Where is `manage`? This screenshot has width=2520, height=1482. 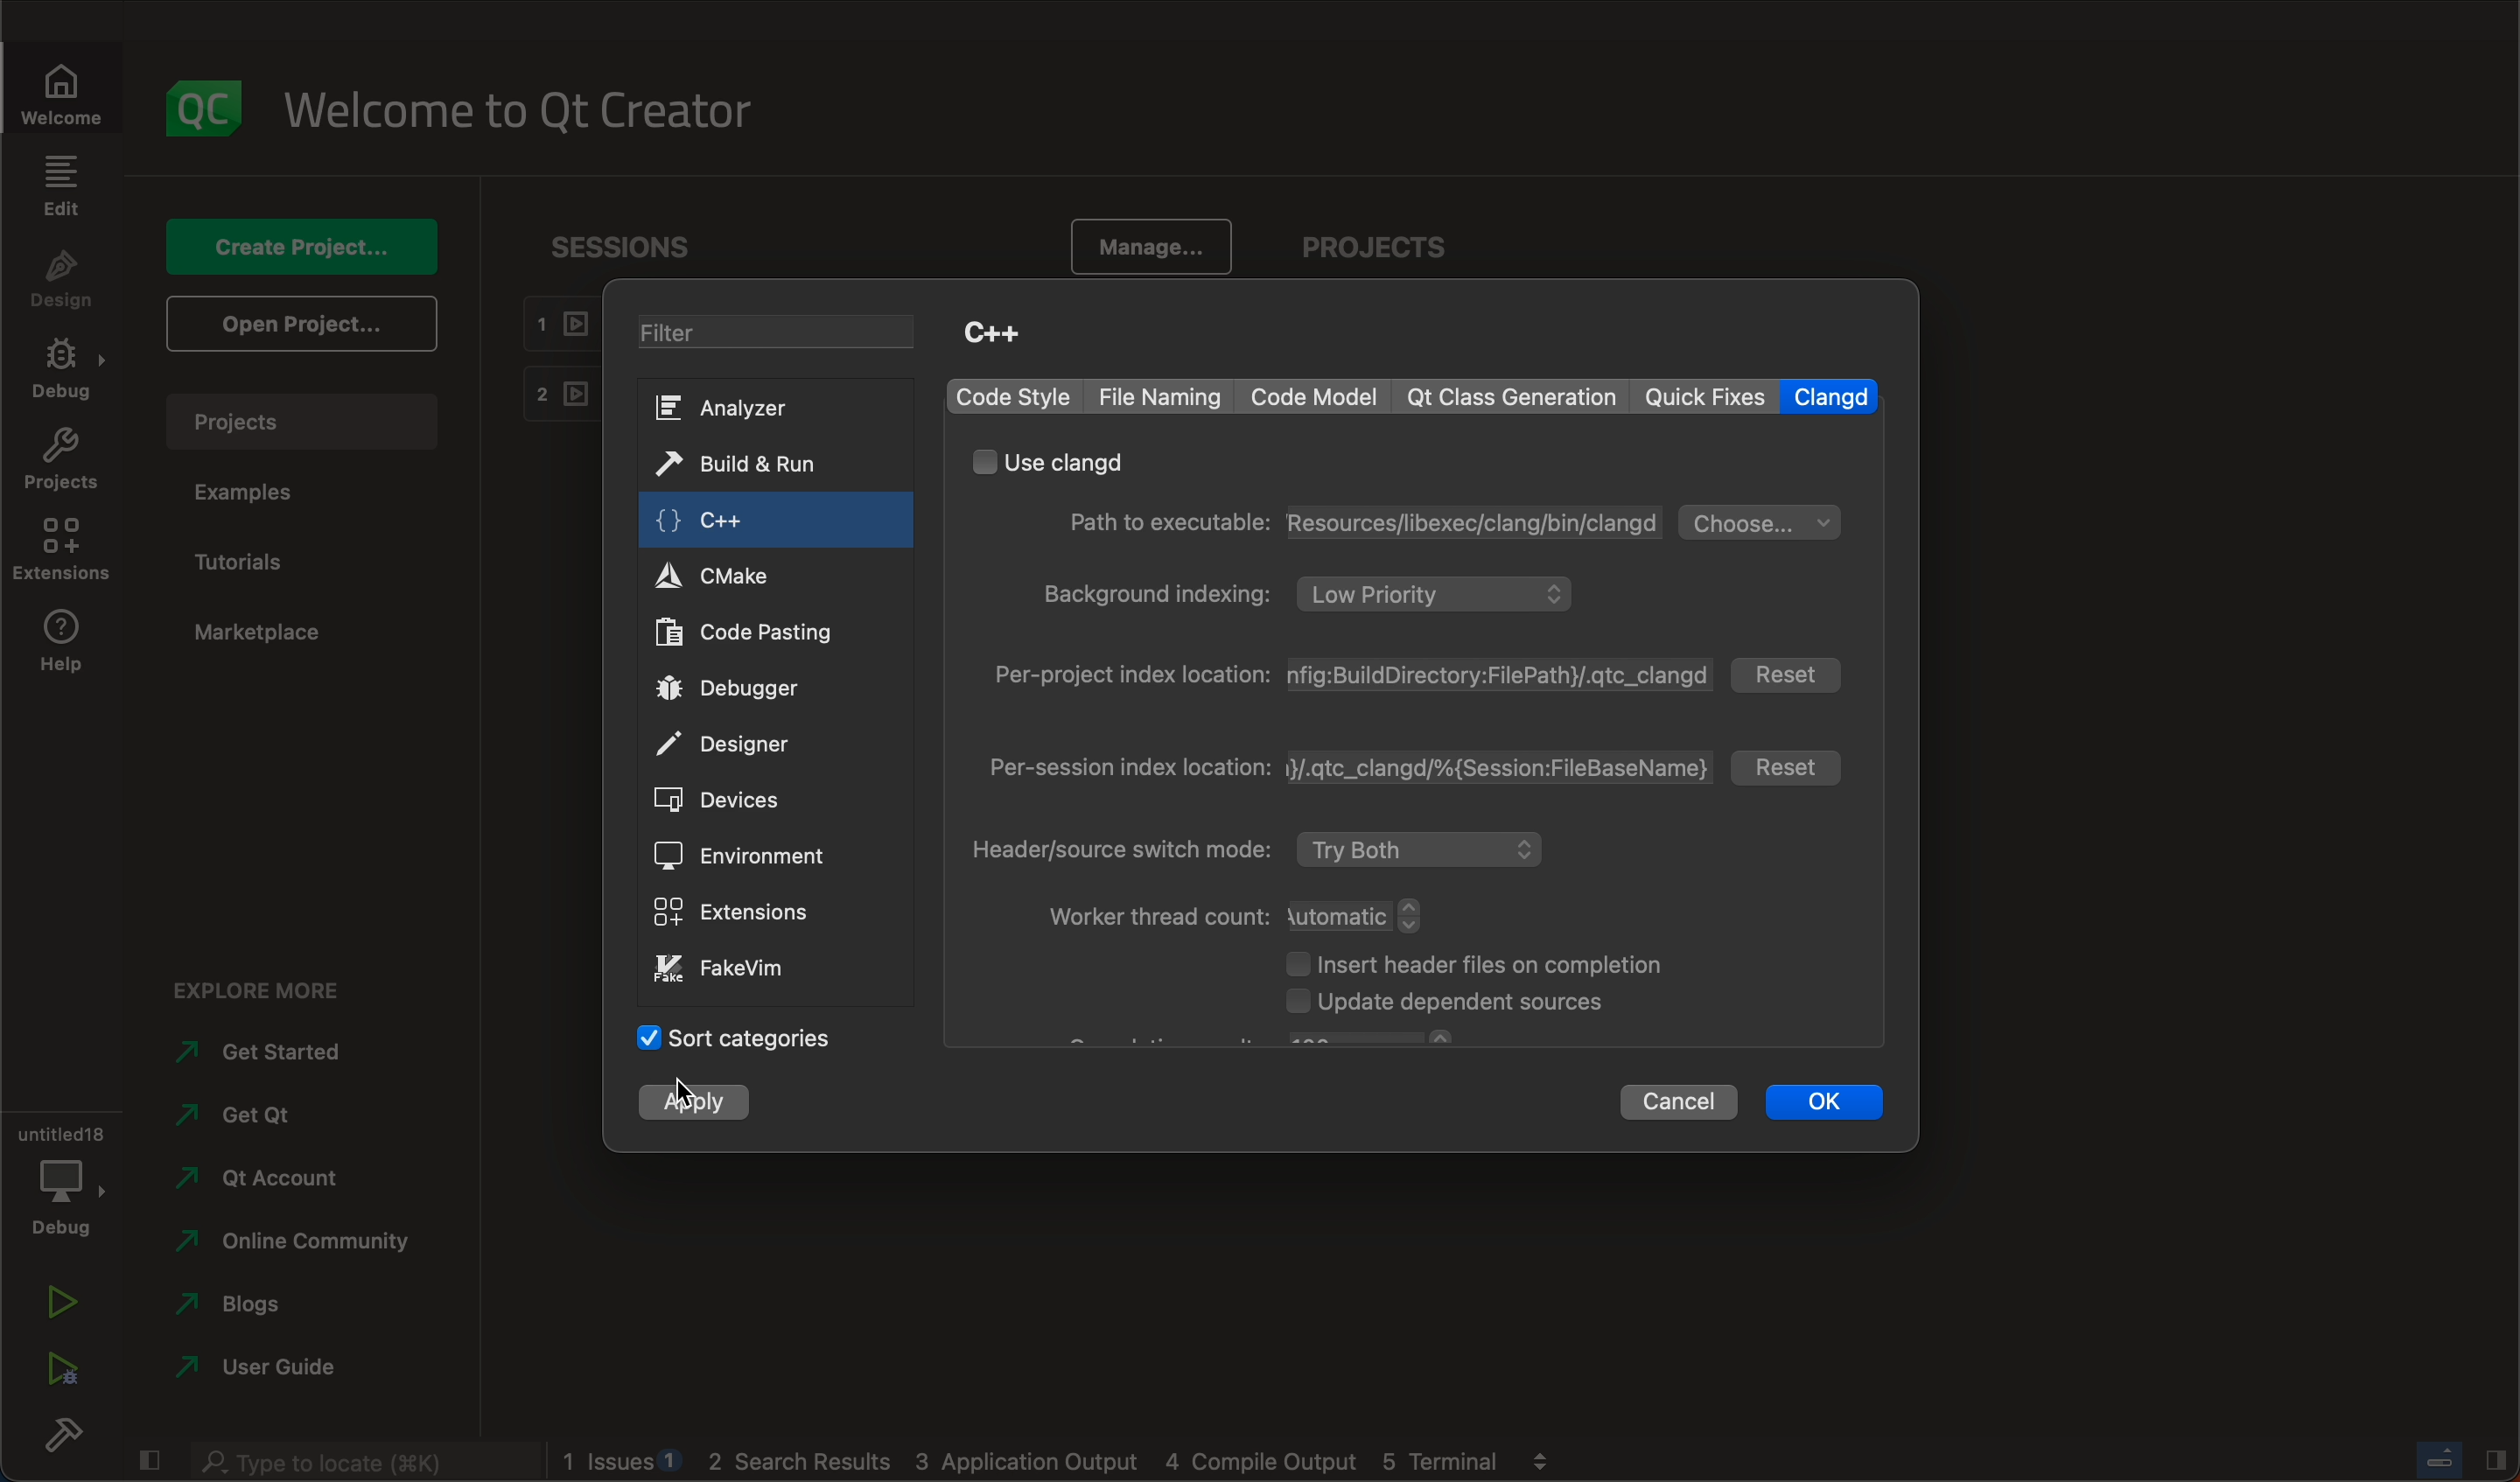 manage is located at coordinates (1144, 247).